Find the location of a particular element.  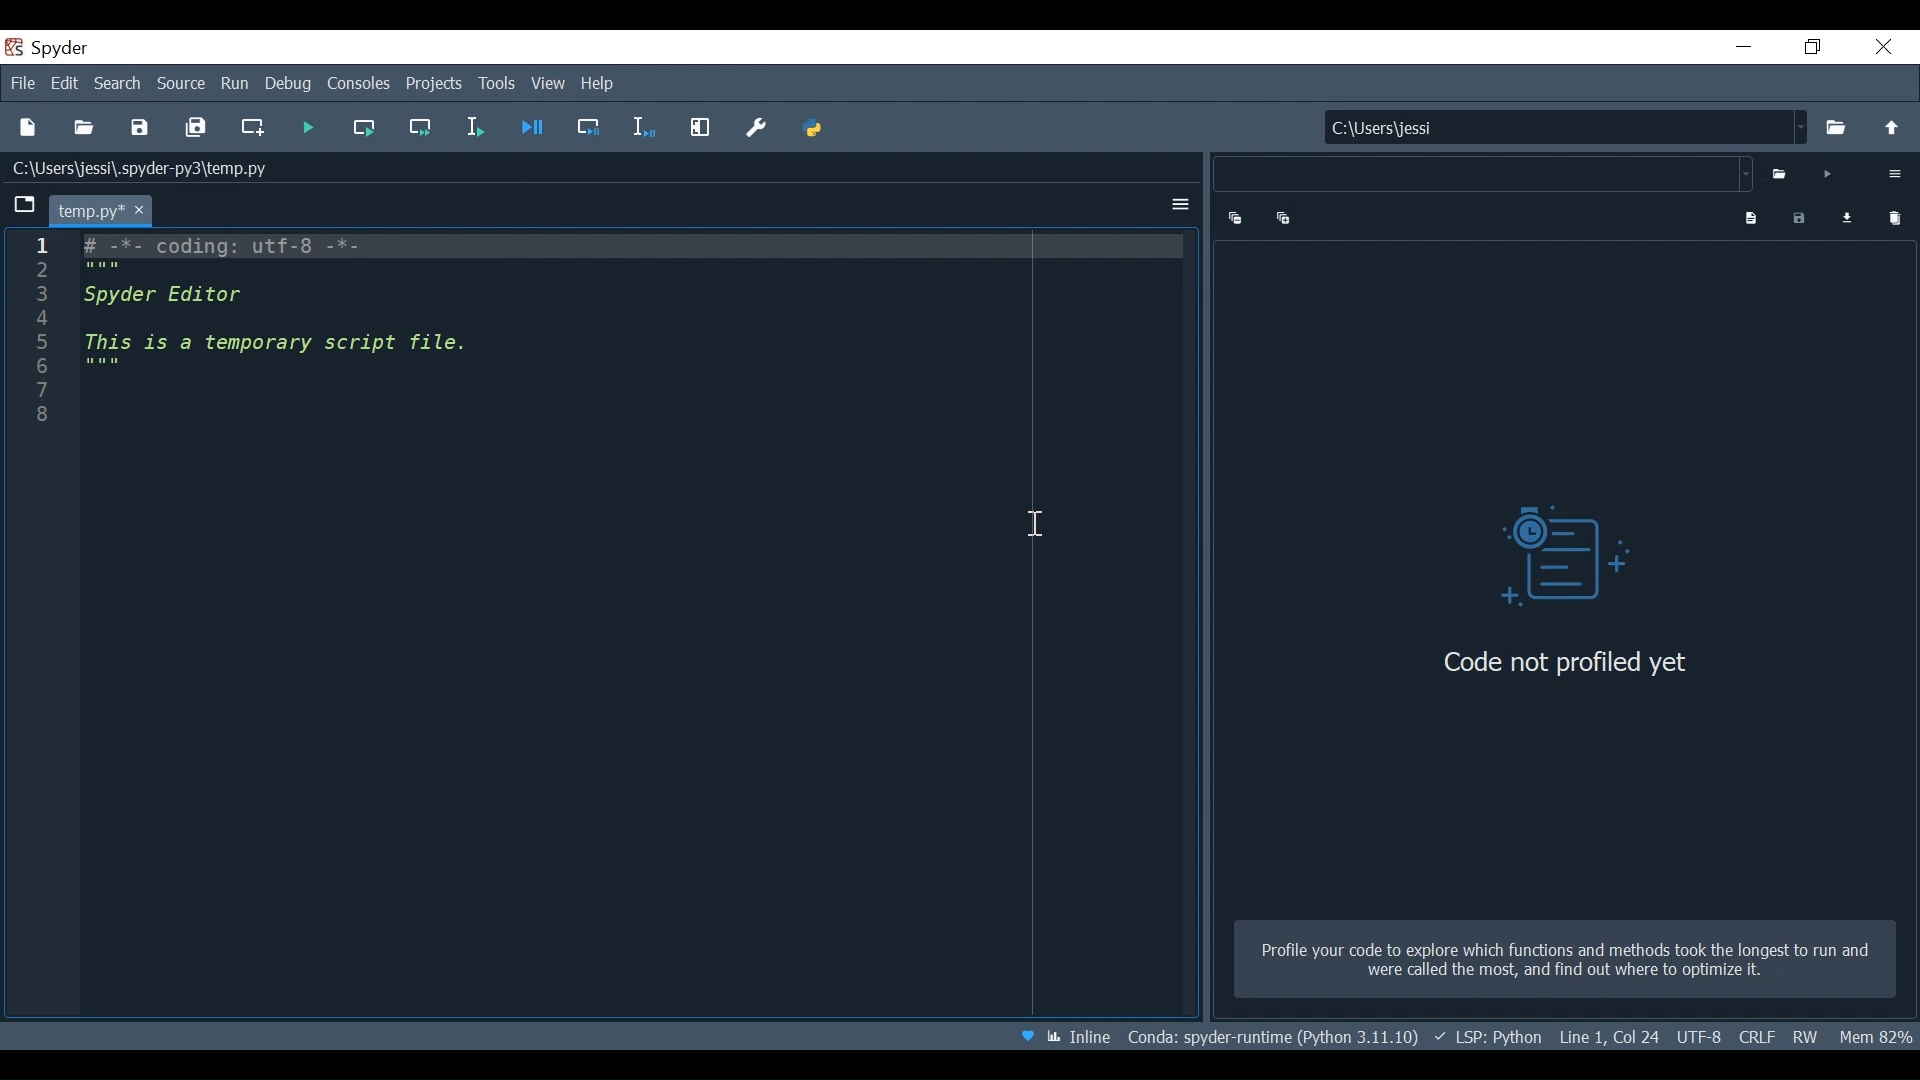

Options is located at coordinates (1178, 206).